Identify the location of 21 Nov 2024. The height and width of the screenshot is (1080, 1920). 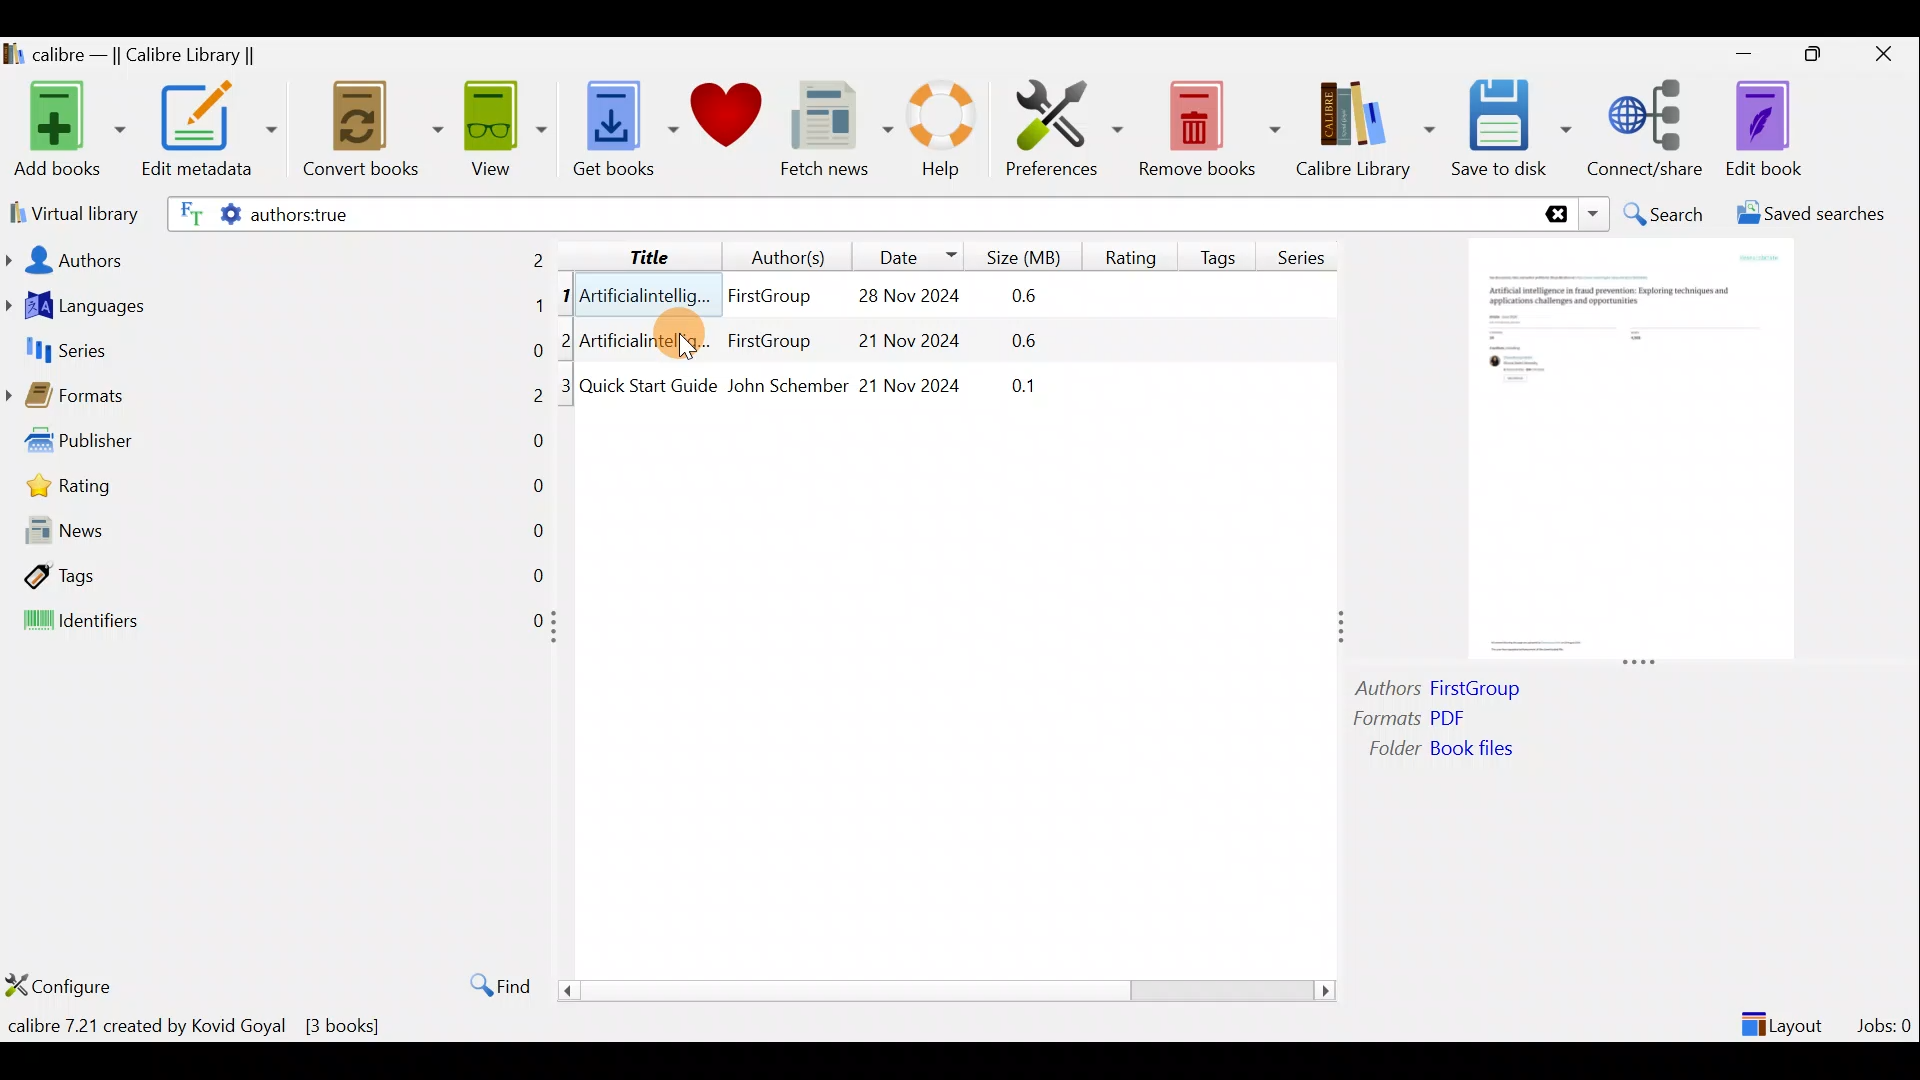
(894, 343).